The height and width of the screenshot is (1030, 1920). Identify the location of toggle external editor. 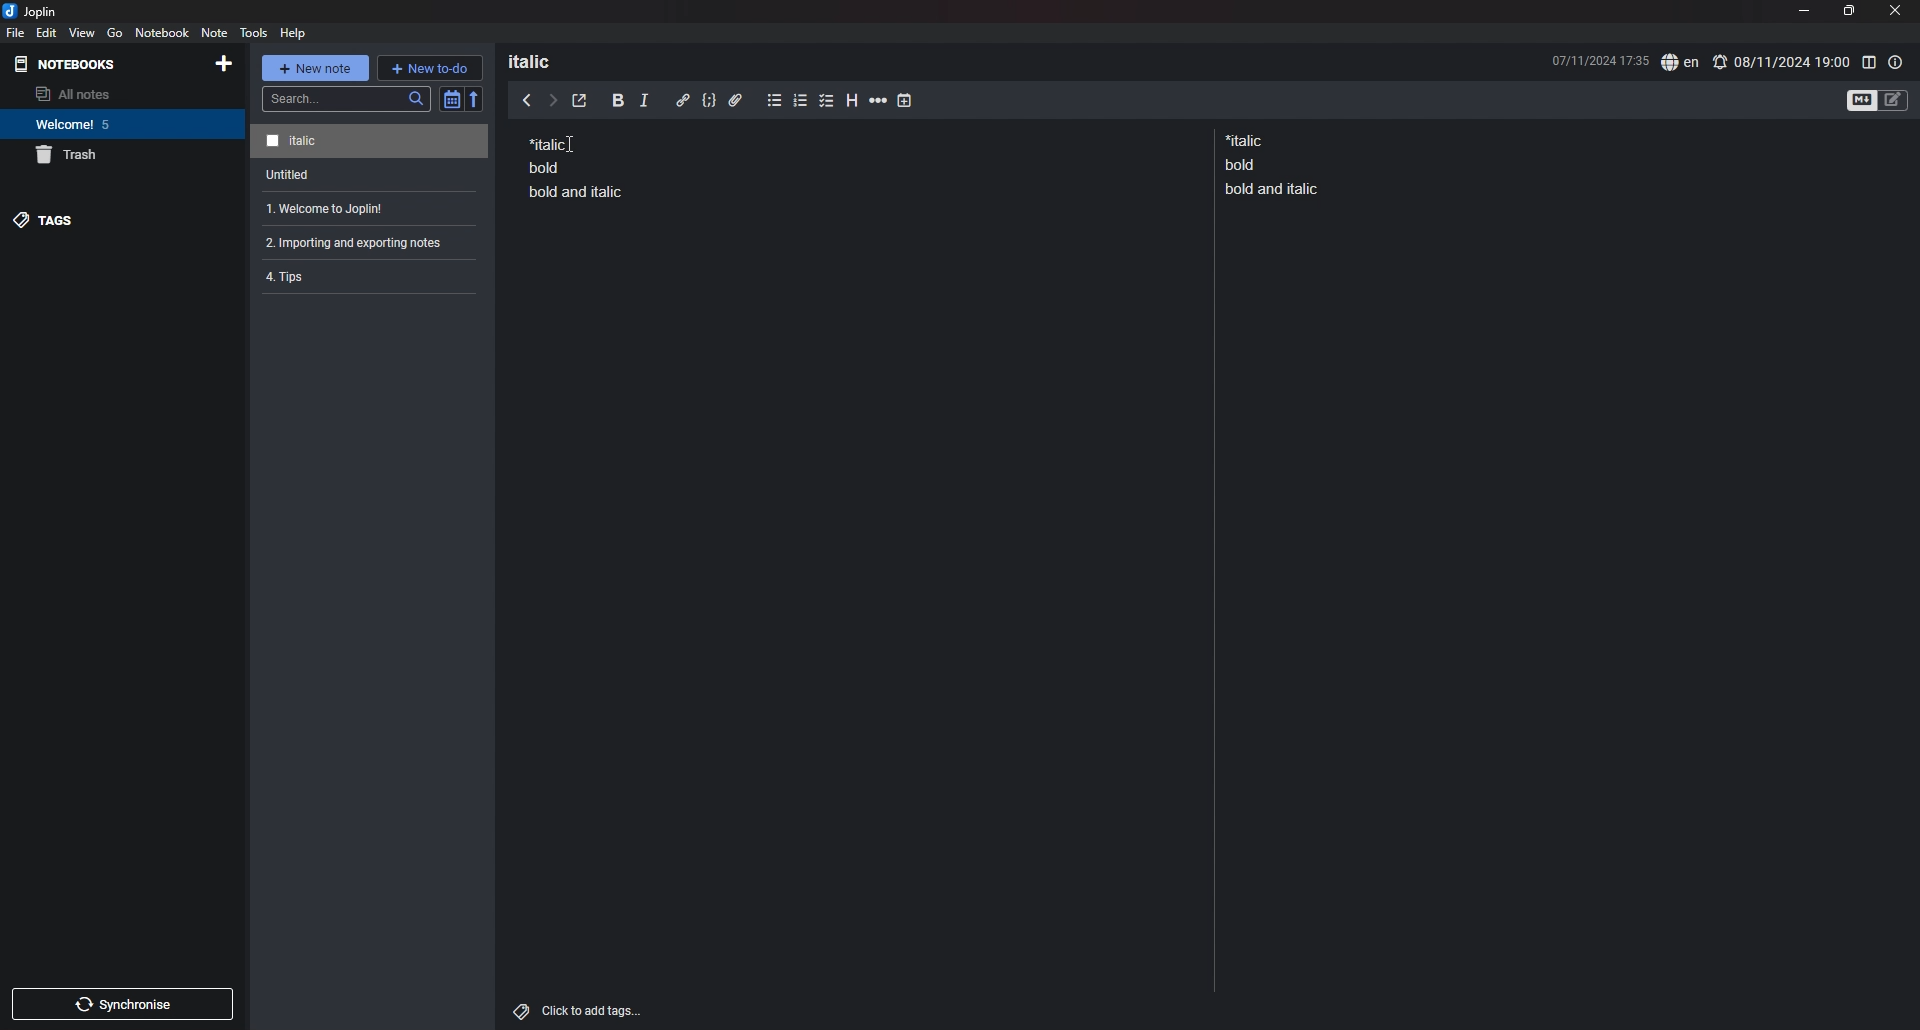
(580, 101).